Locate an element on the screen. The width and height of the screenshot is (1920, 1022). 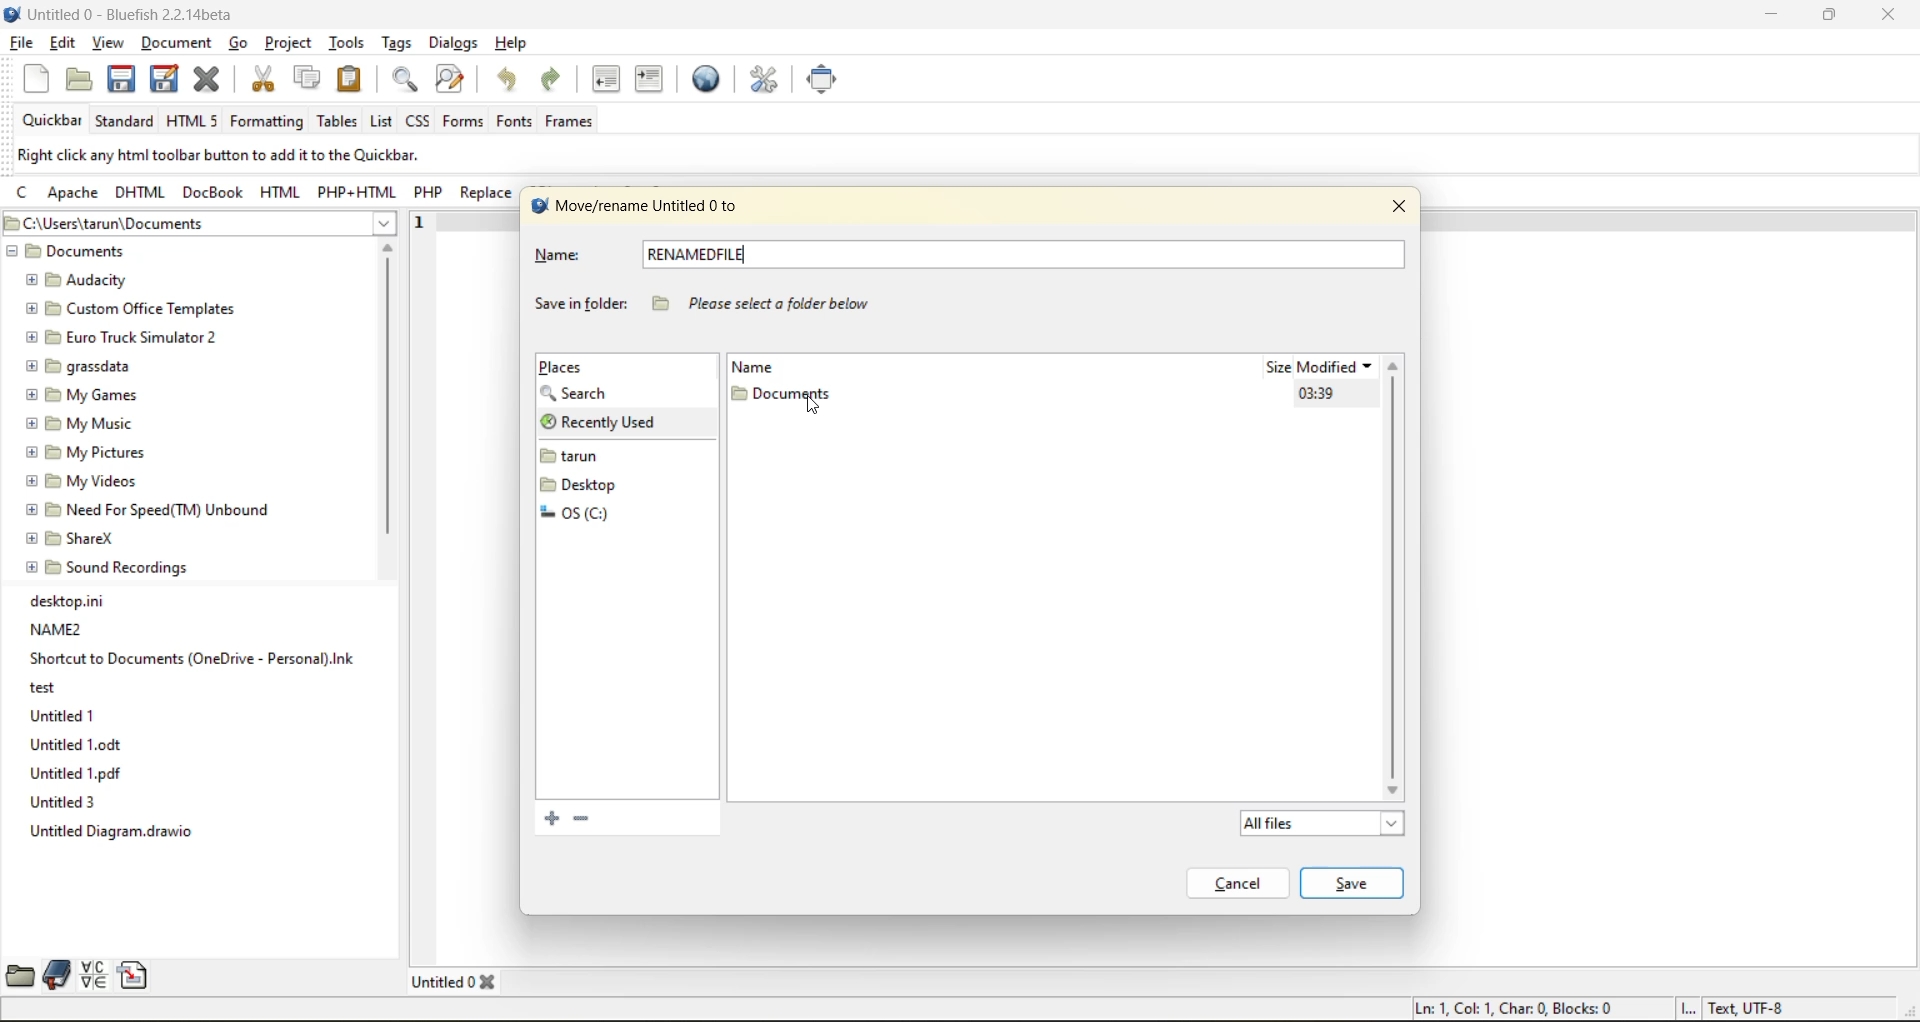
size  is located at coordinates (1275, 369).